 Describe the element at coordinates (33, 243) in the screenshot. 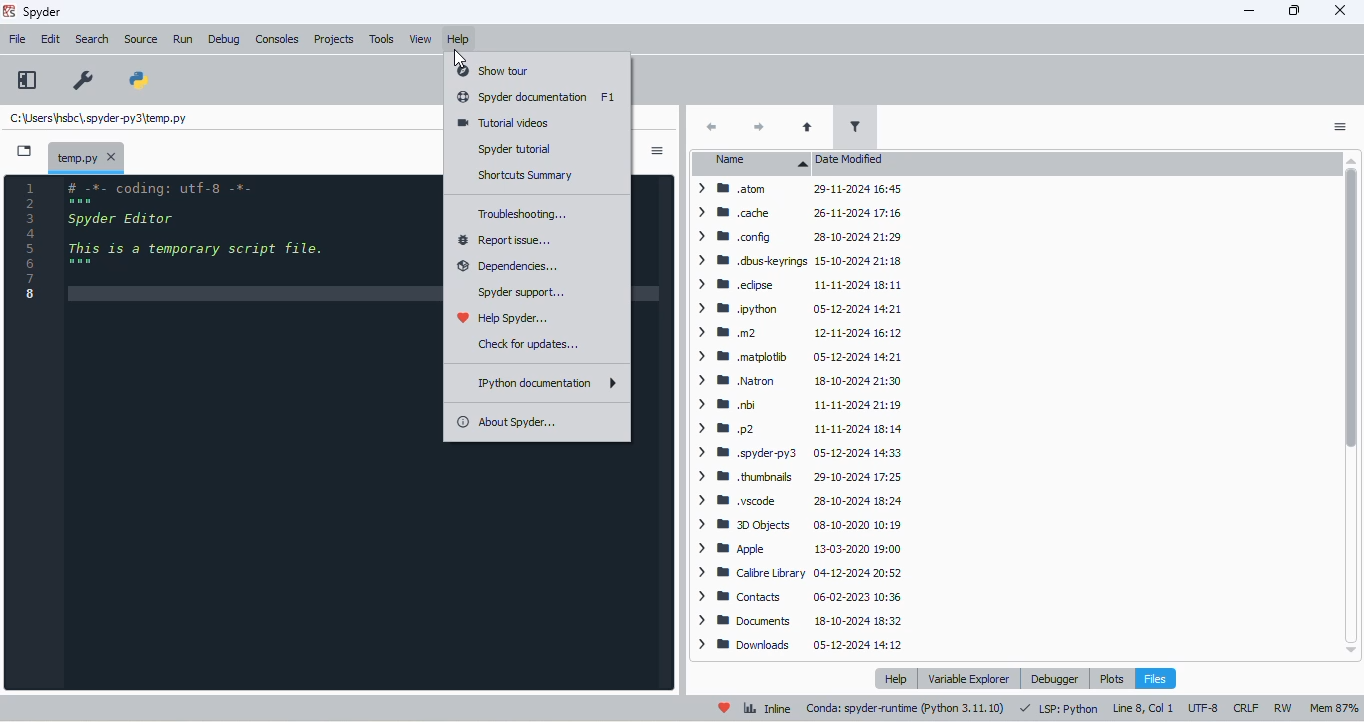

I see `line numbers` at that location.